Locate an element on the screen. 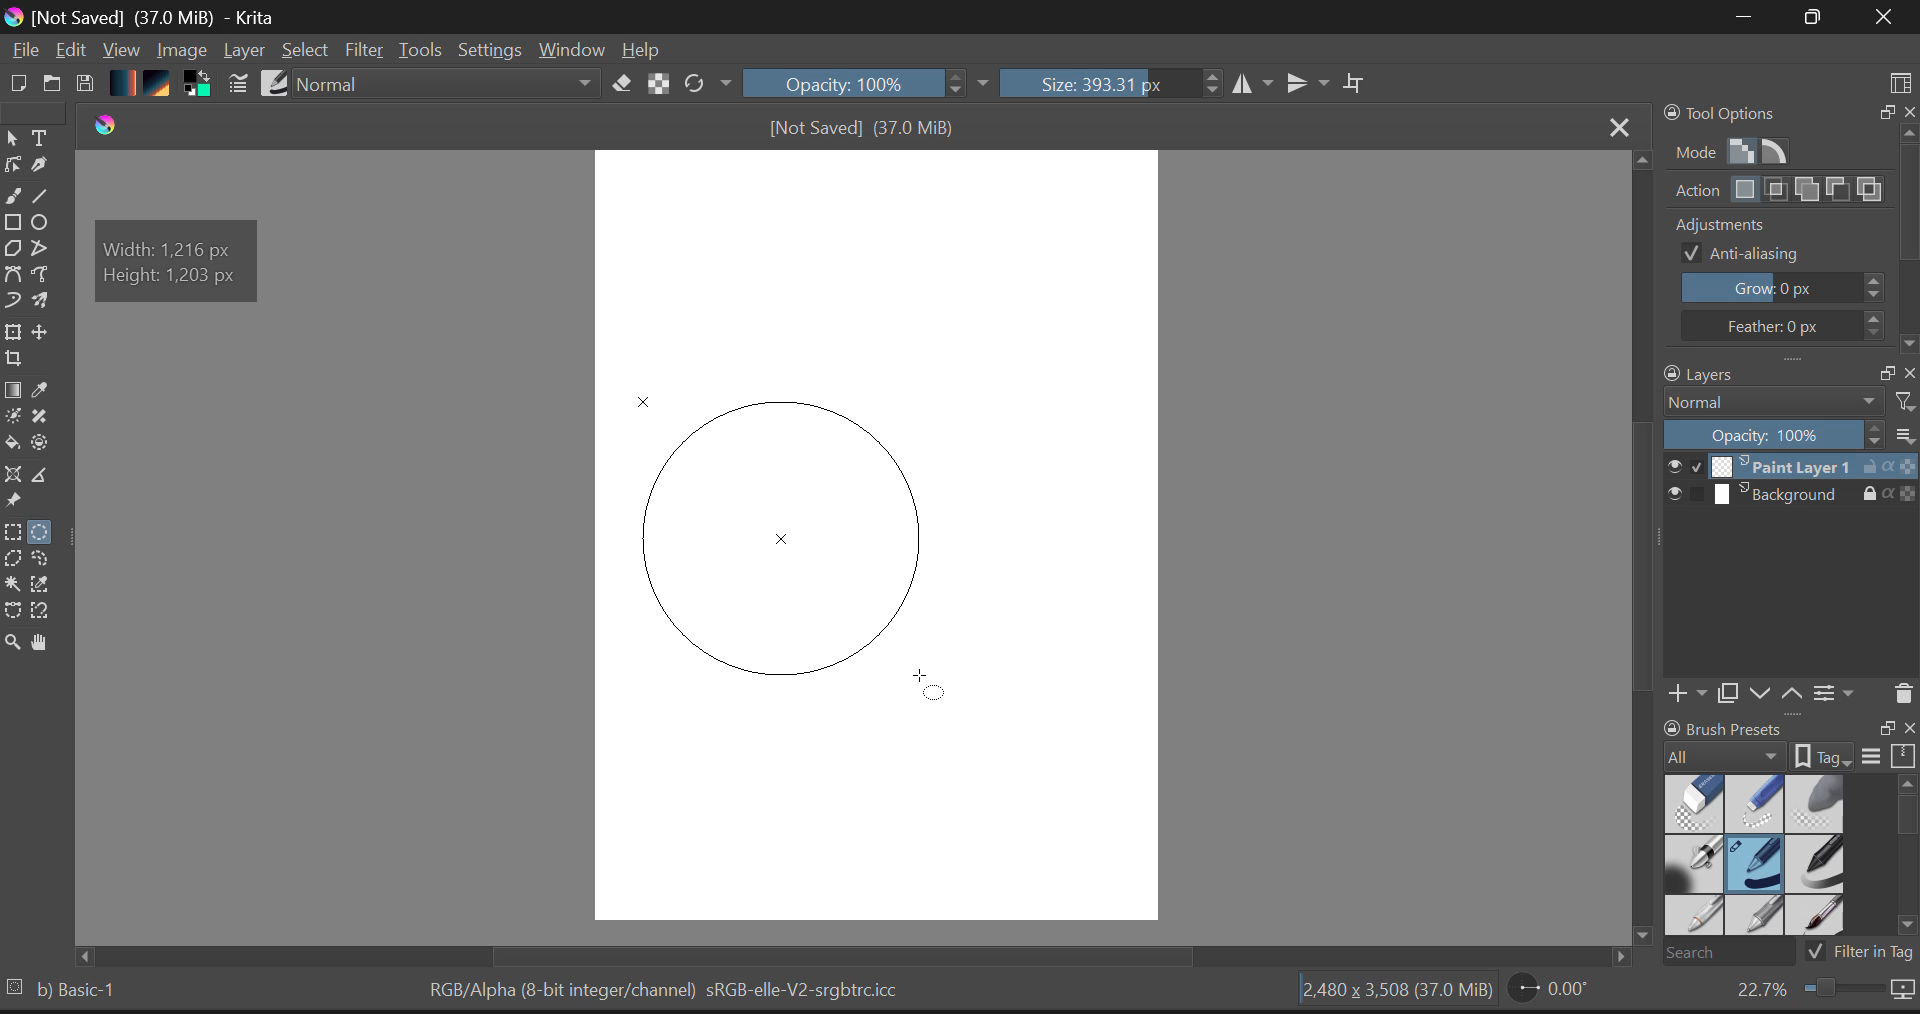  File is located at coordinates (24, 53).